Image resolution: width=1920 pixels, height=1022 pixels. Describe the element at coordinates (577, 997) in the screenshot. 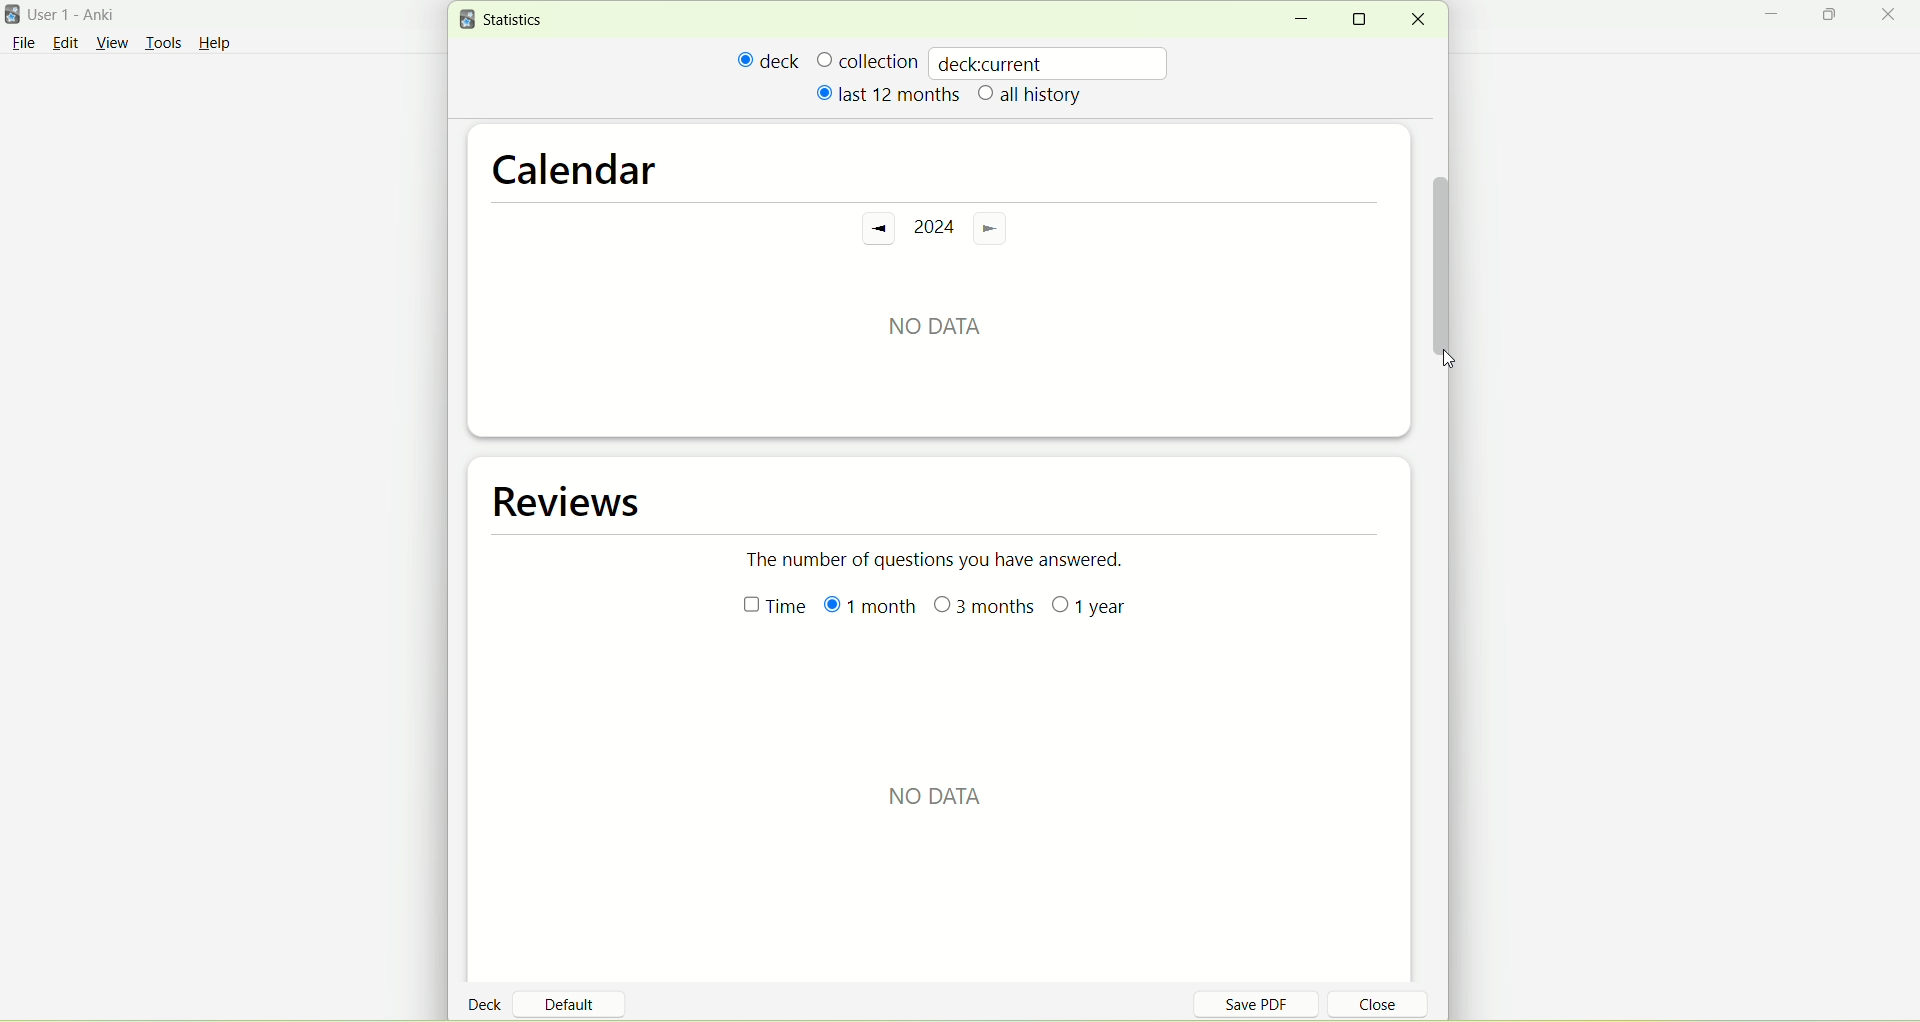

I see `default` at that location.